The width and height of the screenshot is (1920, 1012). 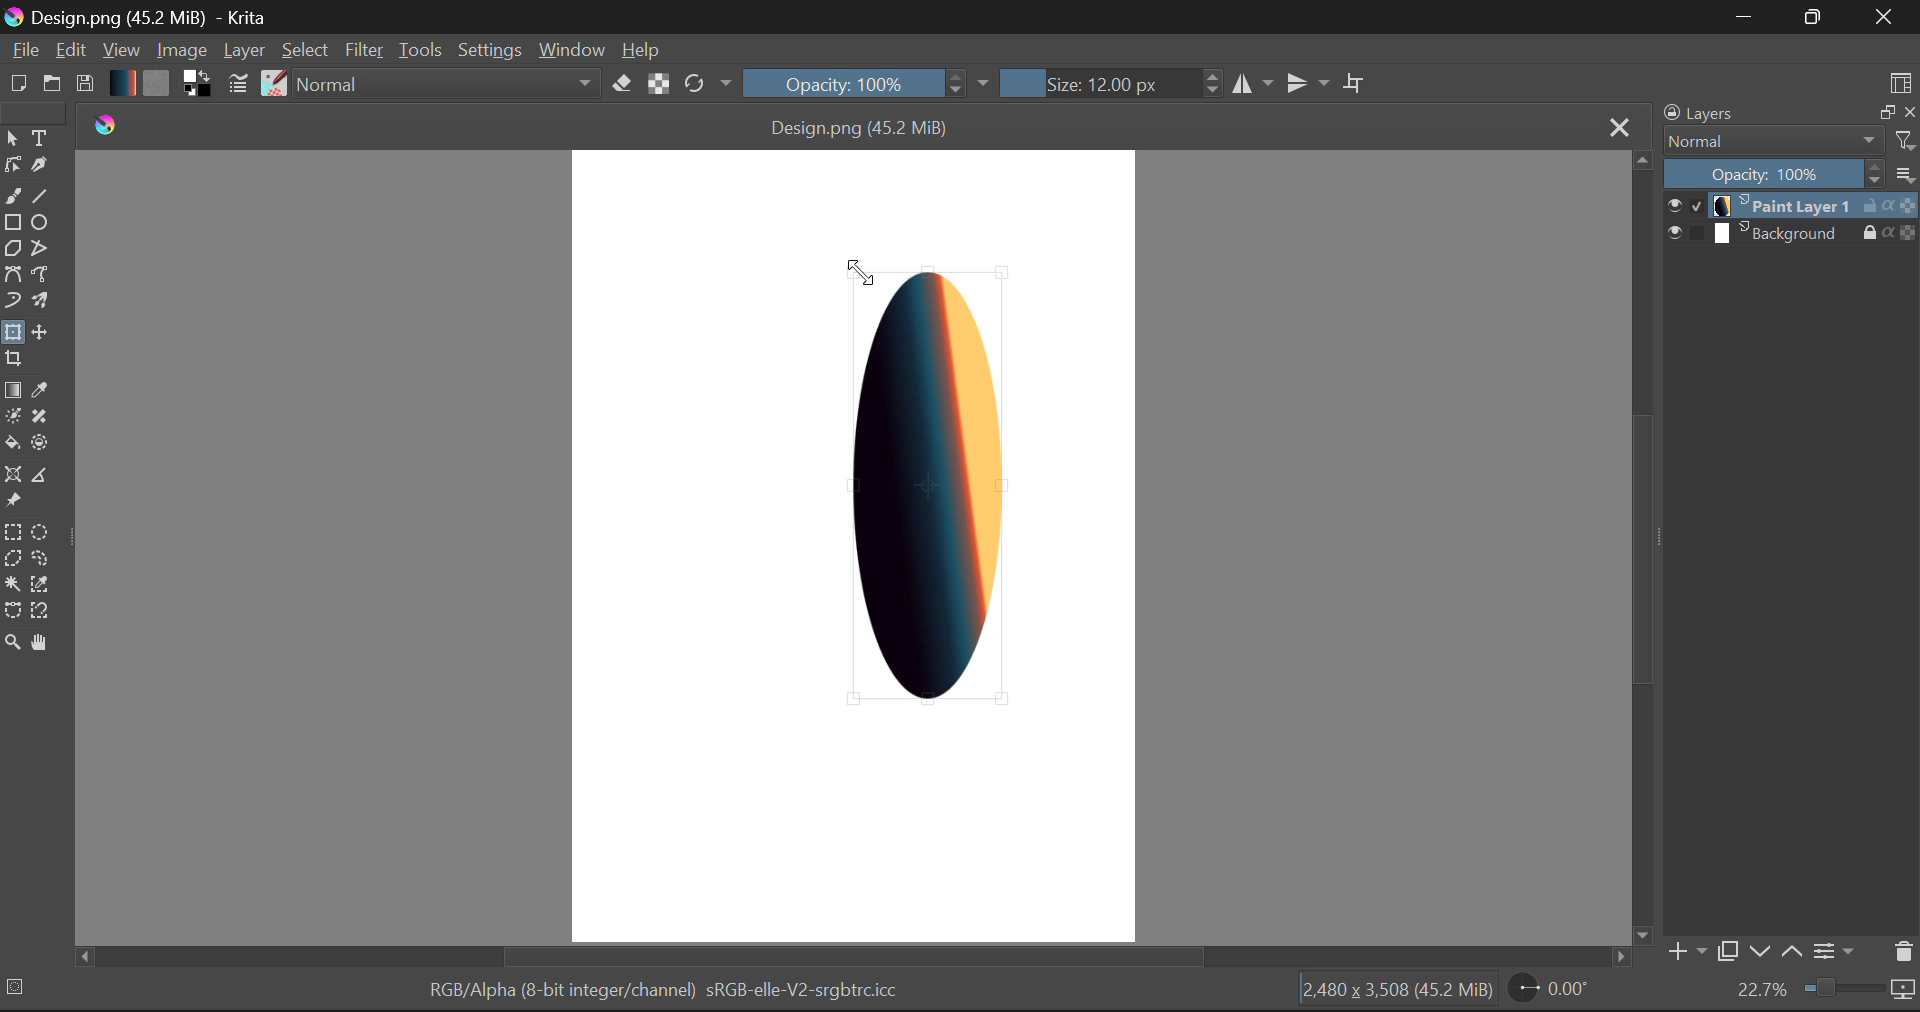 What do you see at coordinates (1792, 233) in the screenshot?
I see `Background Layer` at bounding box center [1792, 233].